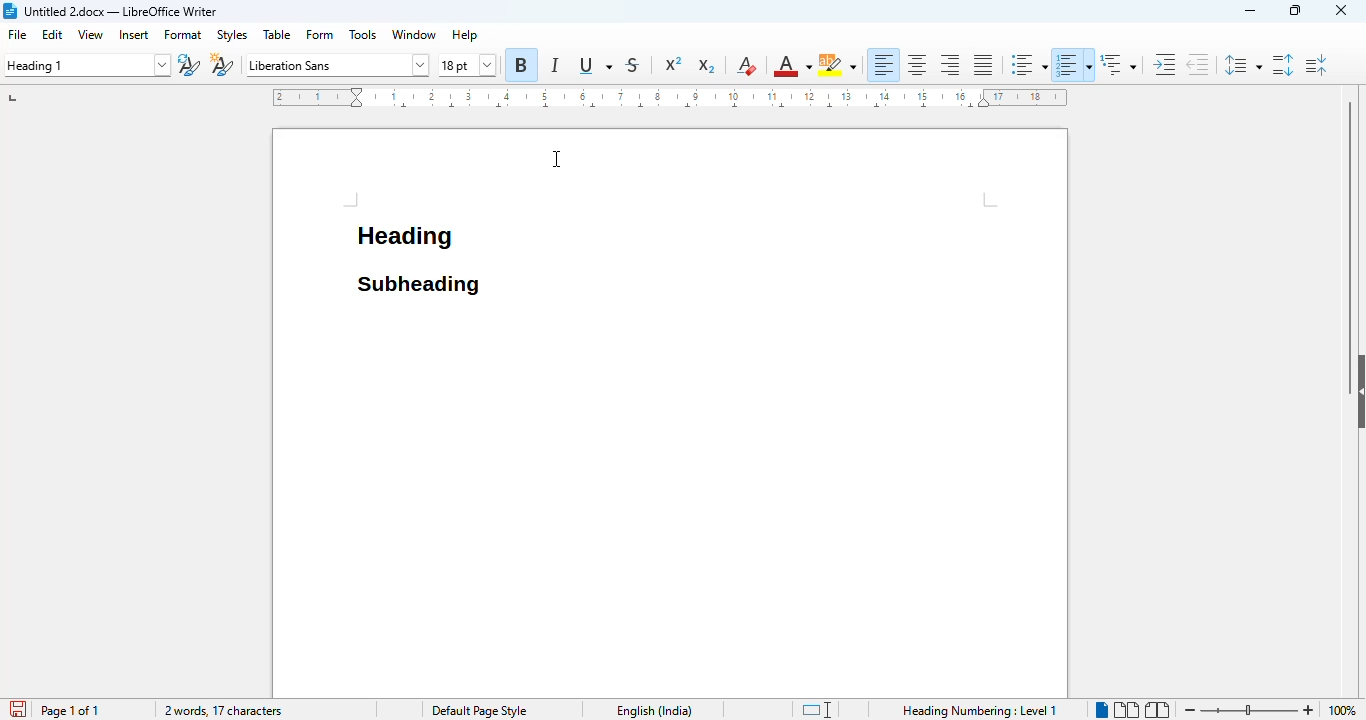  Describe the element at coordinates (336, 65) in the screenshot. I see `font name` at that location.